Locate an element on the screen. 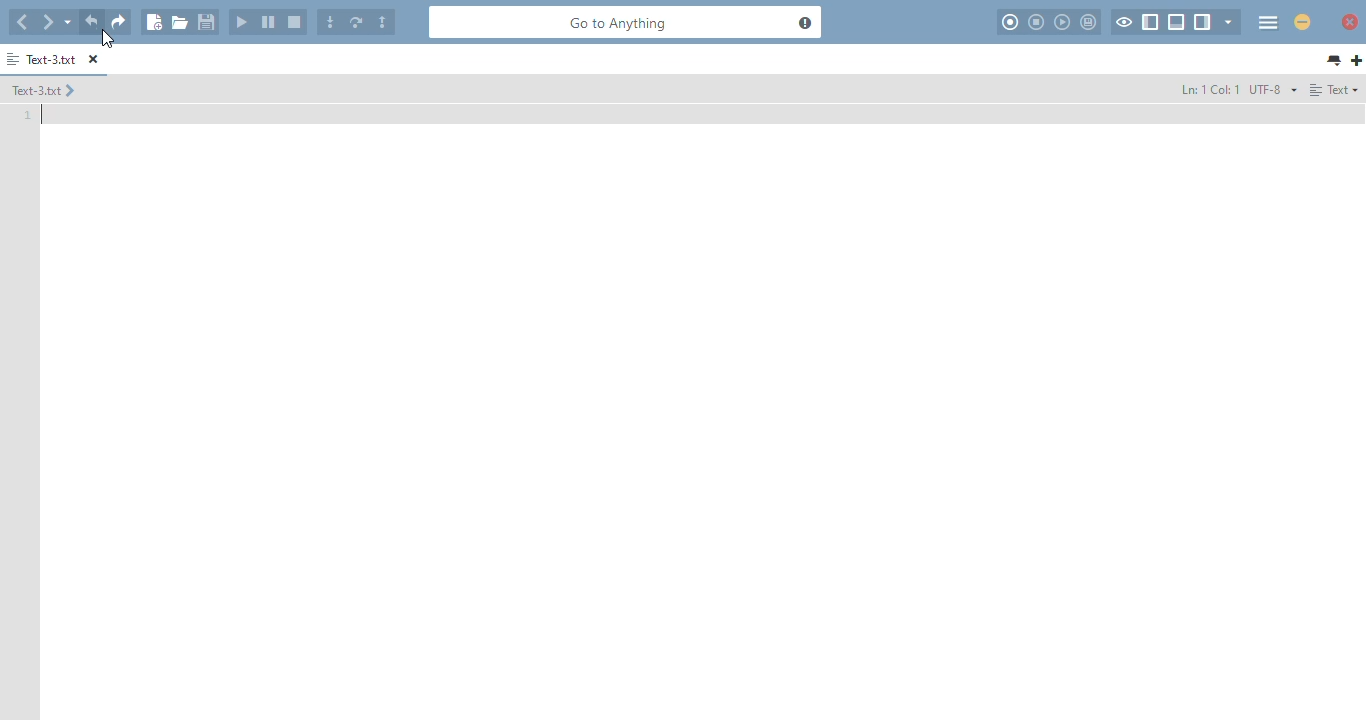 The height and width of the screenshot is (720, 1366). record macro is located at coordinates (1010, 22).